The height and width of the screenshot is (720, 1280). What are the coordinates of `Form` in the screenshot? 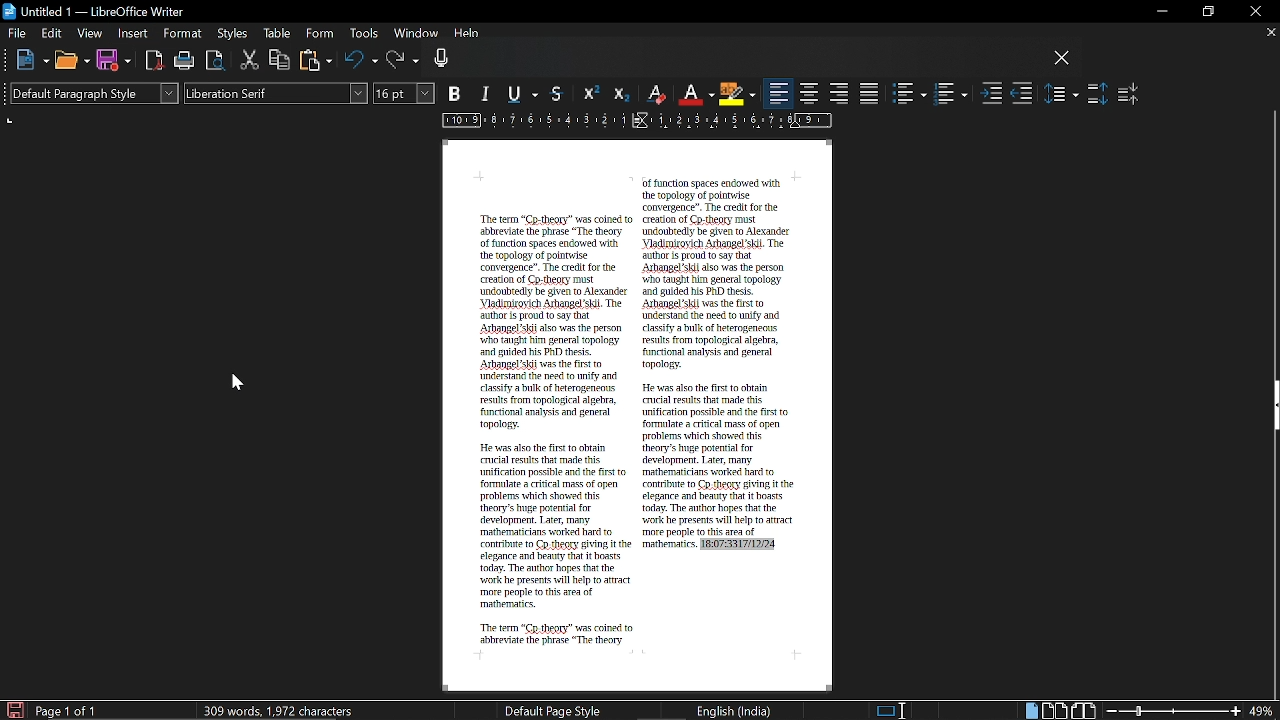 It's located at (320, 34).